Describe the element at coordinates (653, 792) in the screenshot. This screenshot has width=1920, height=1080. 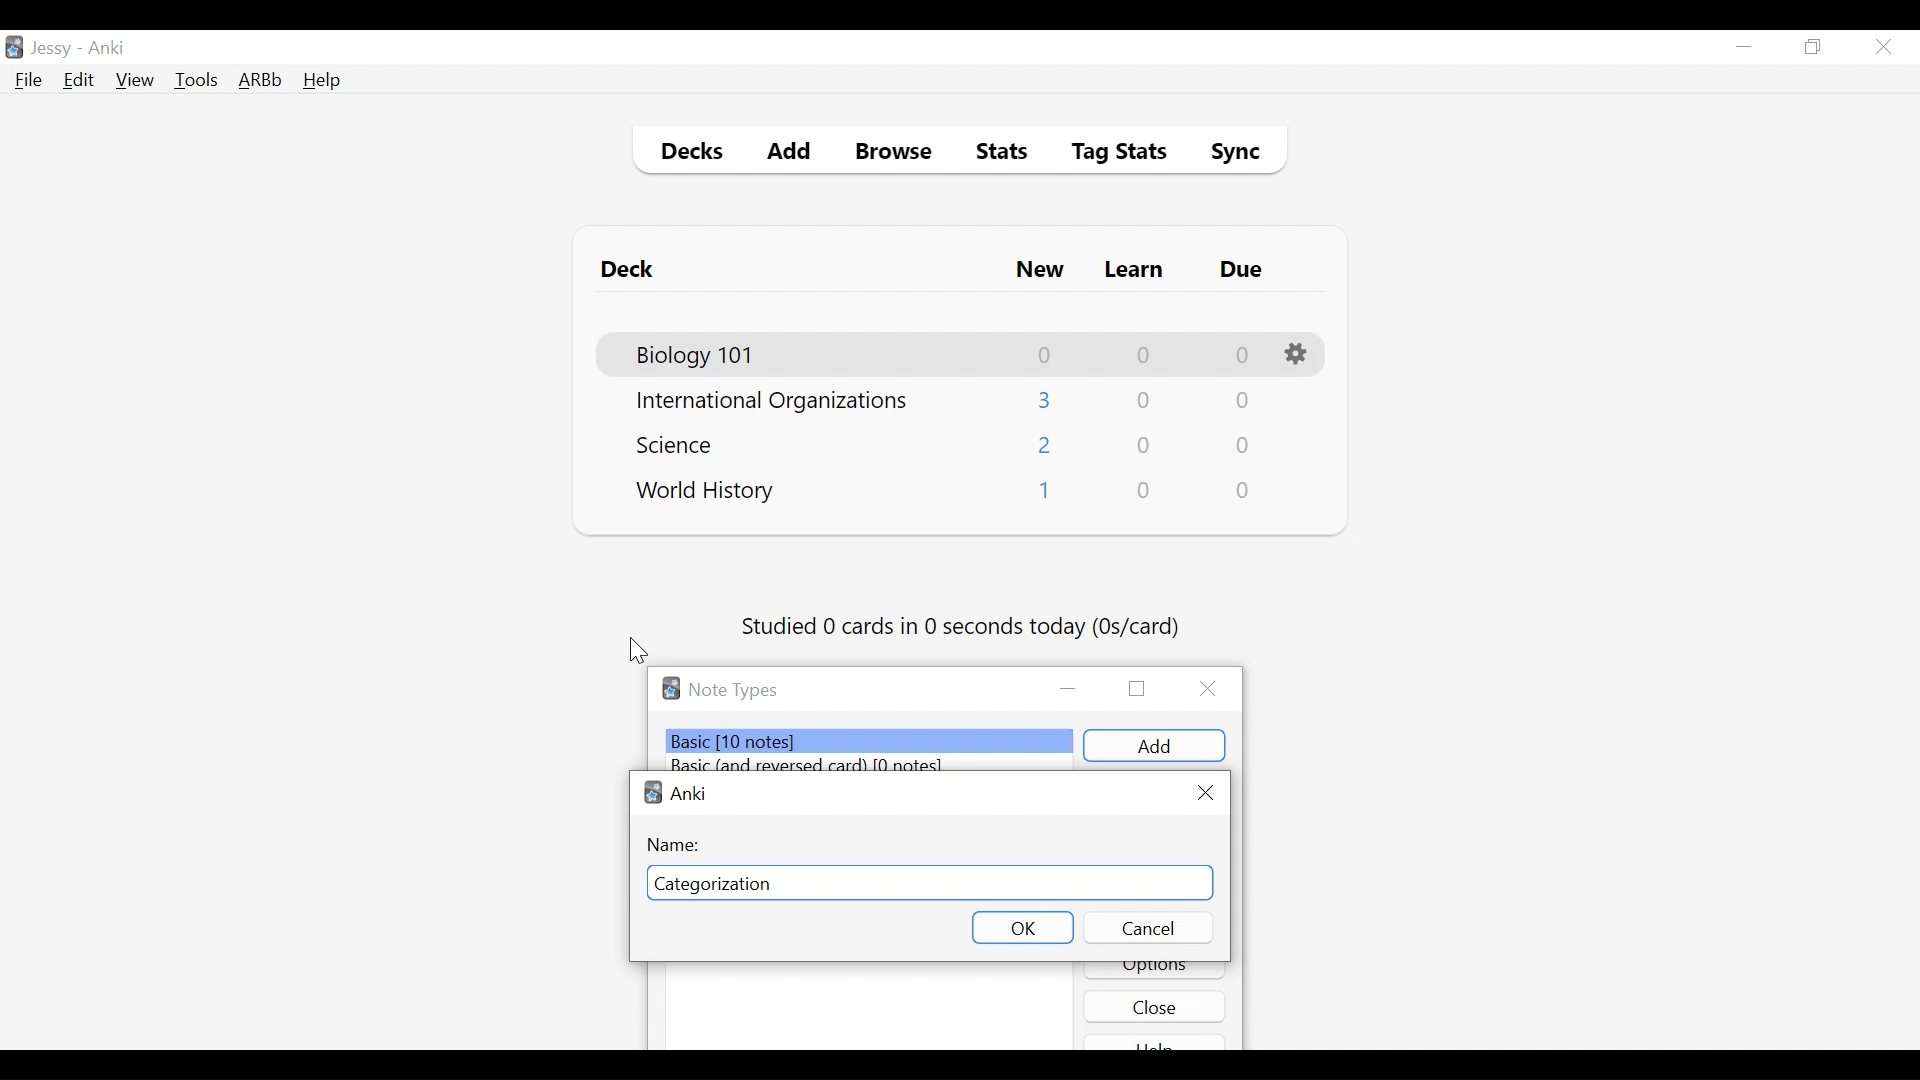
I see `Anki logo` at that location.